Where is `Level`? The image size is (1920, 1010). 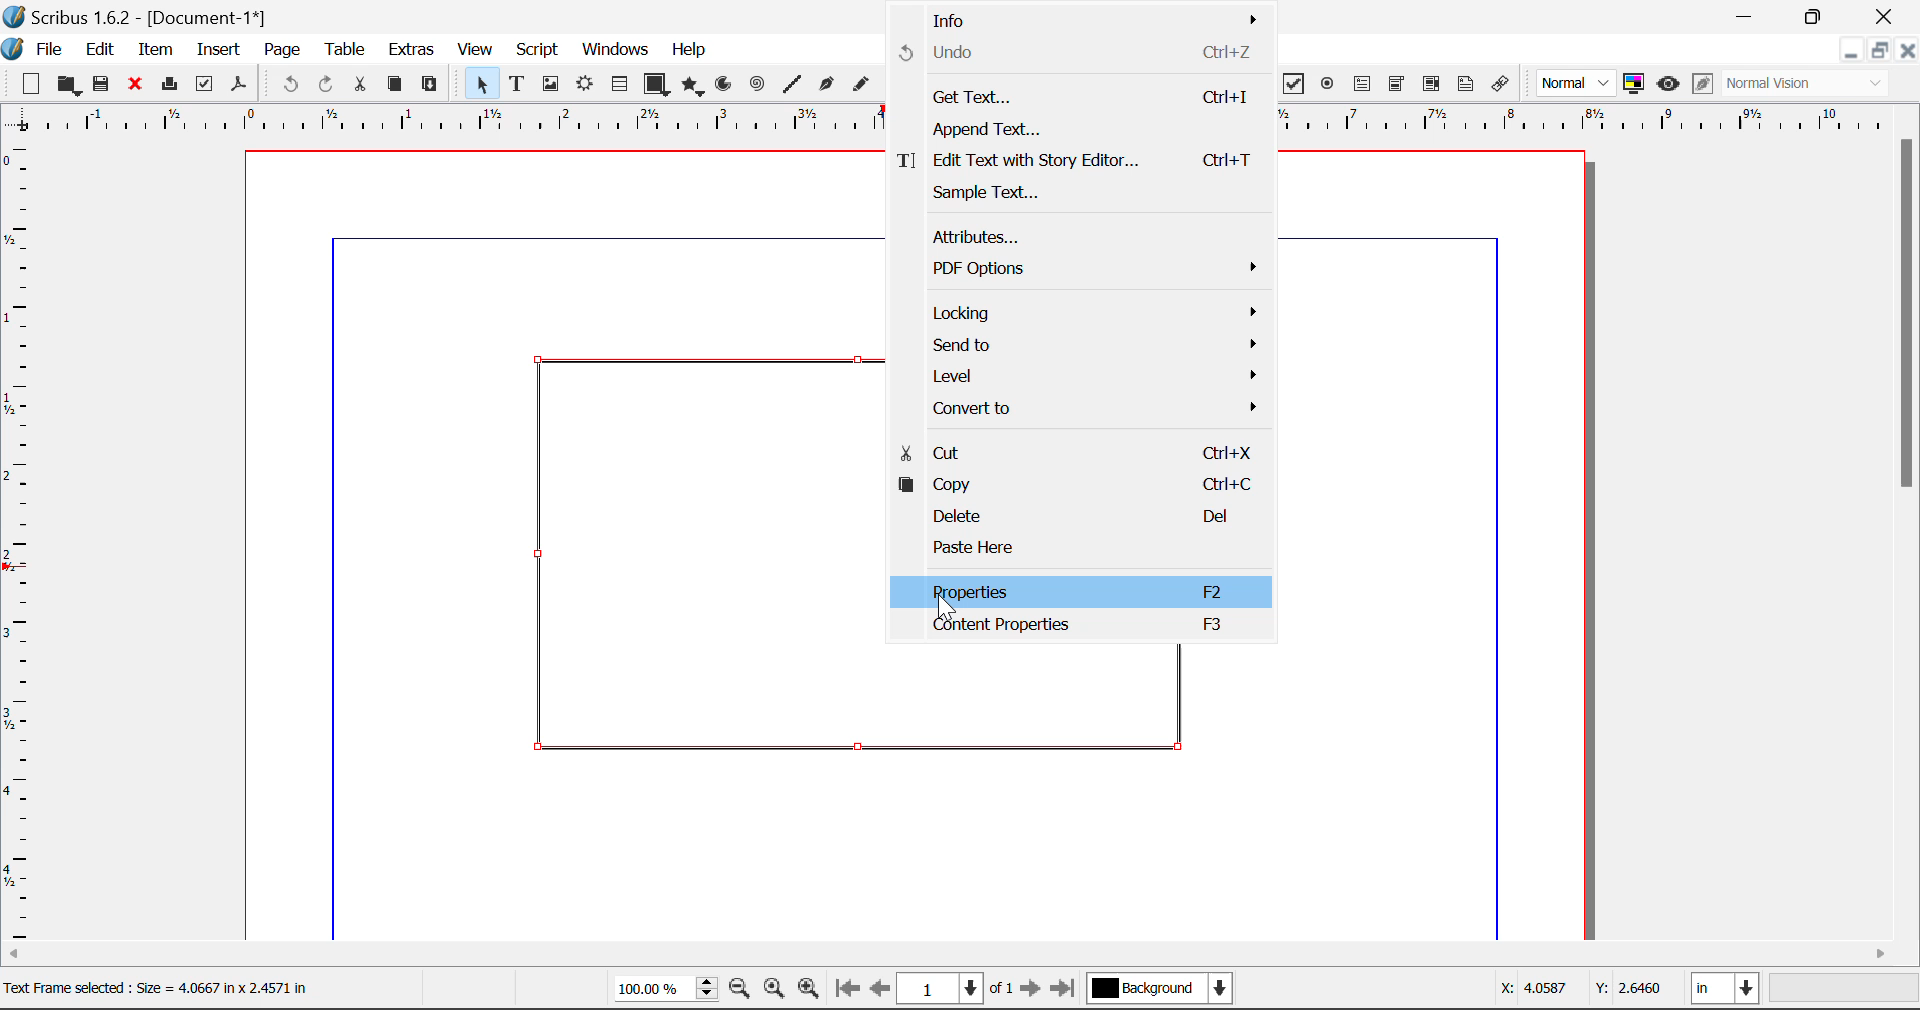 Level is located at coordinates (1091, 375).